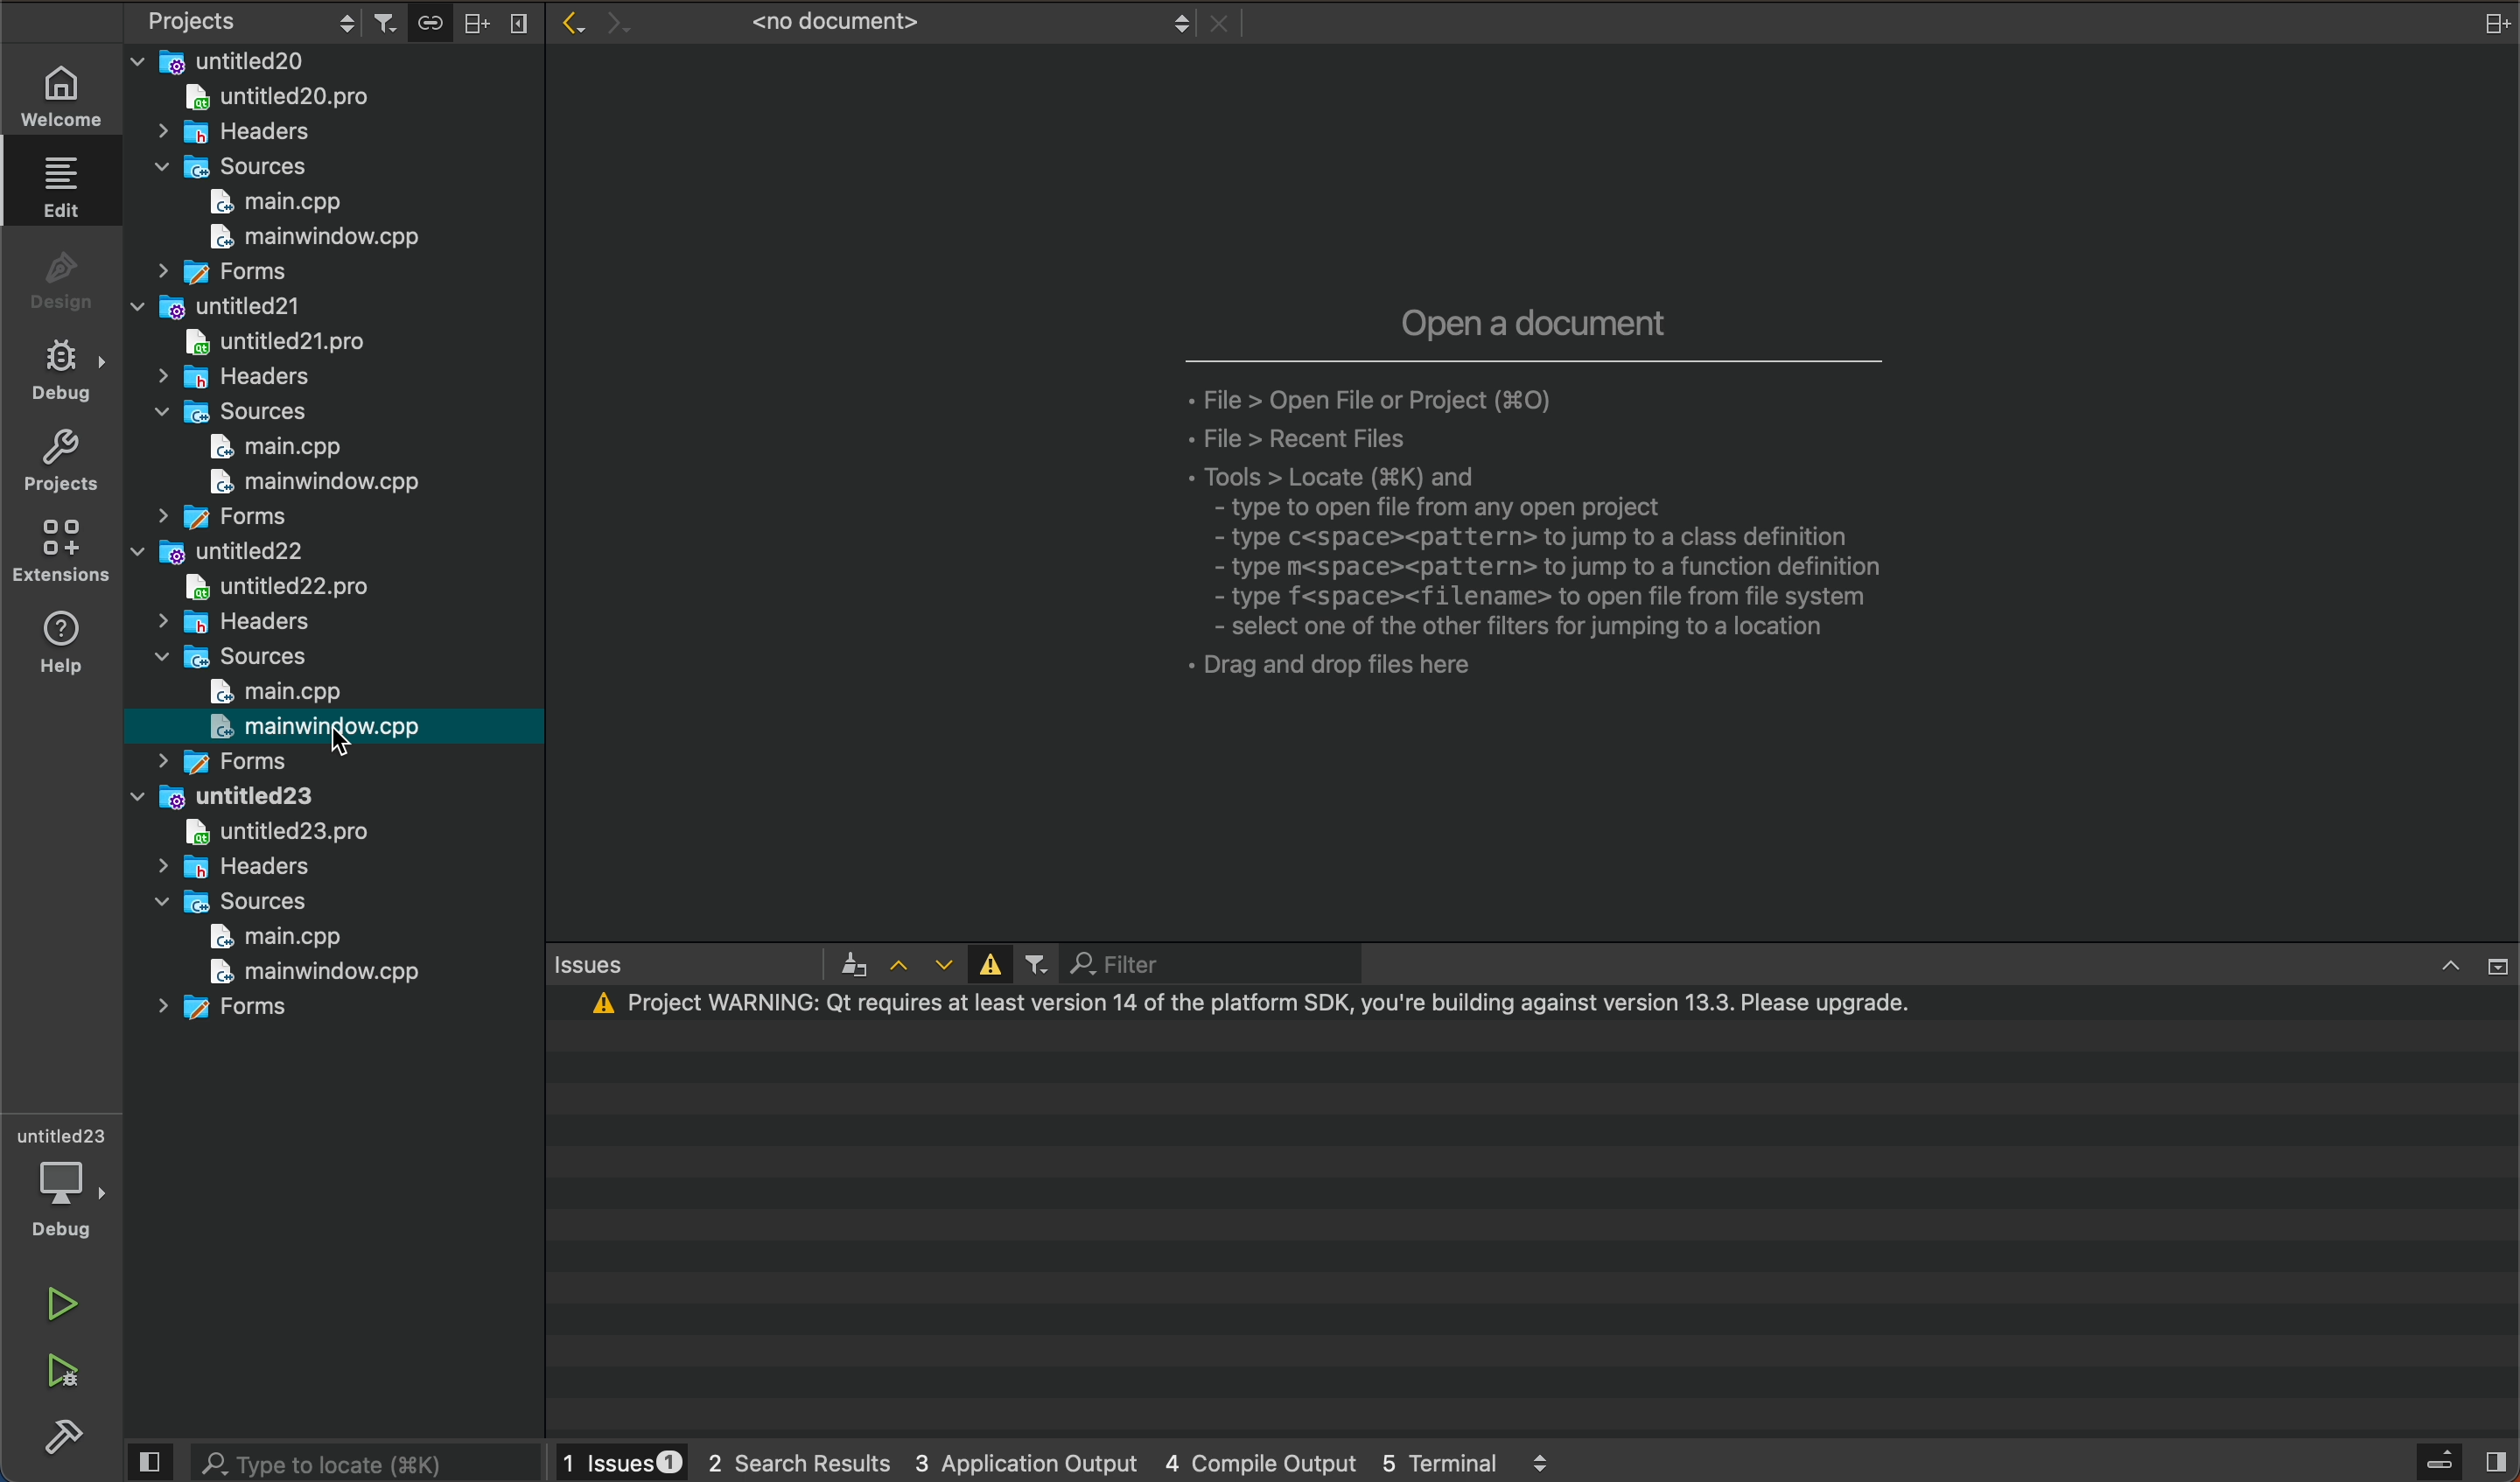 This screenshot has height=1482, width=2520. Describe the element at coordinates (242, 133) in the screenshot. I see `headers` at that location.